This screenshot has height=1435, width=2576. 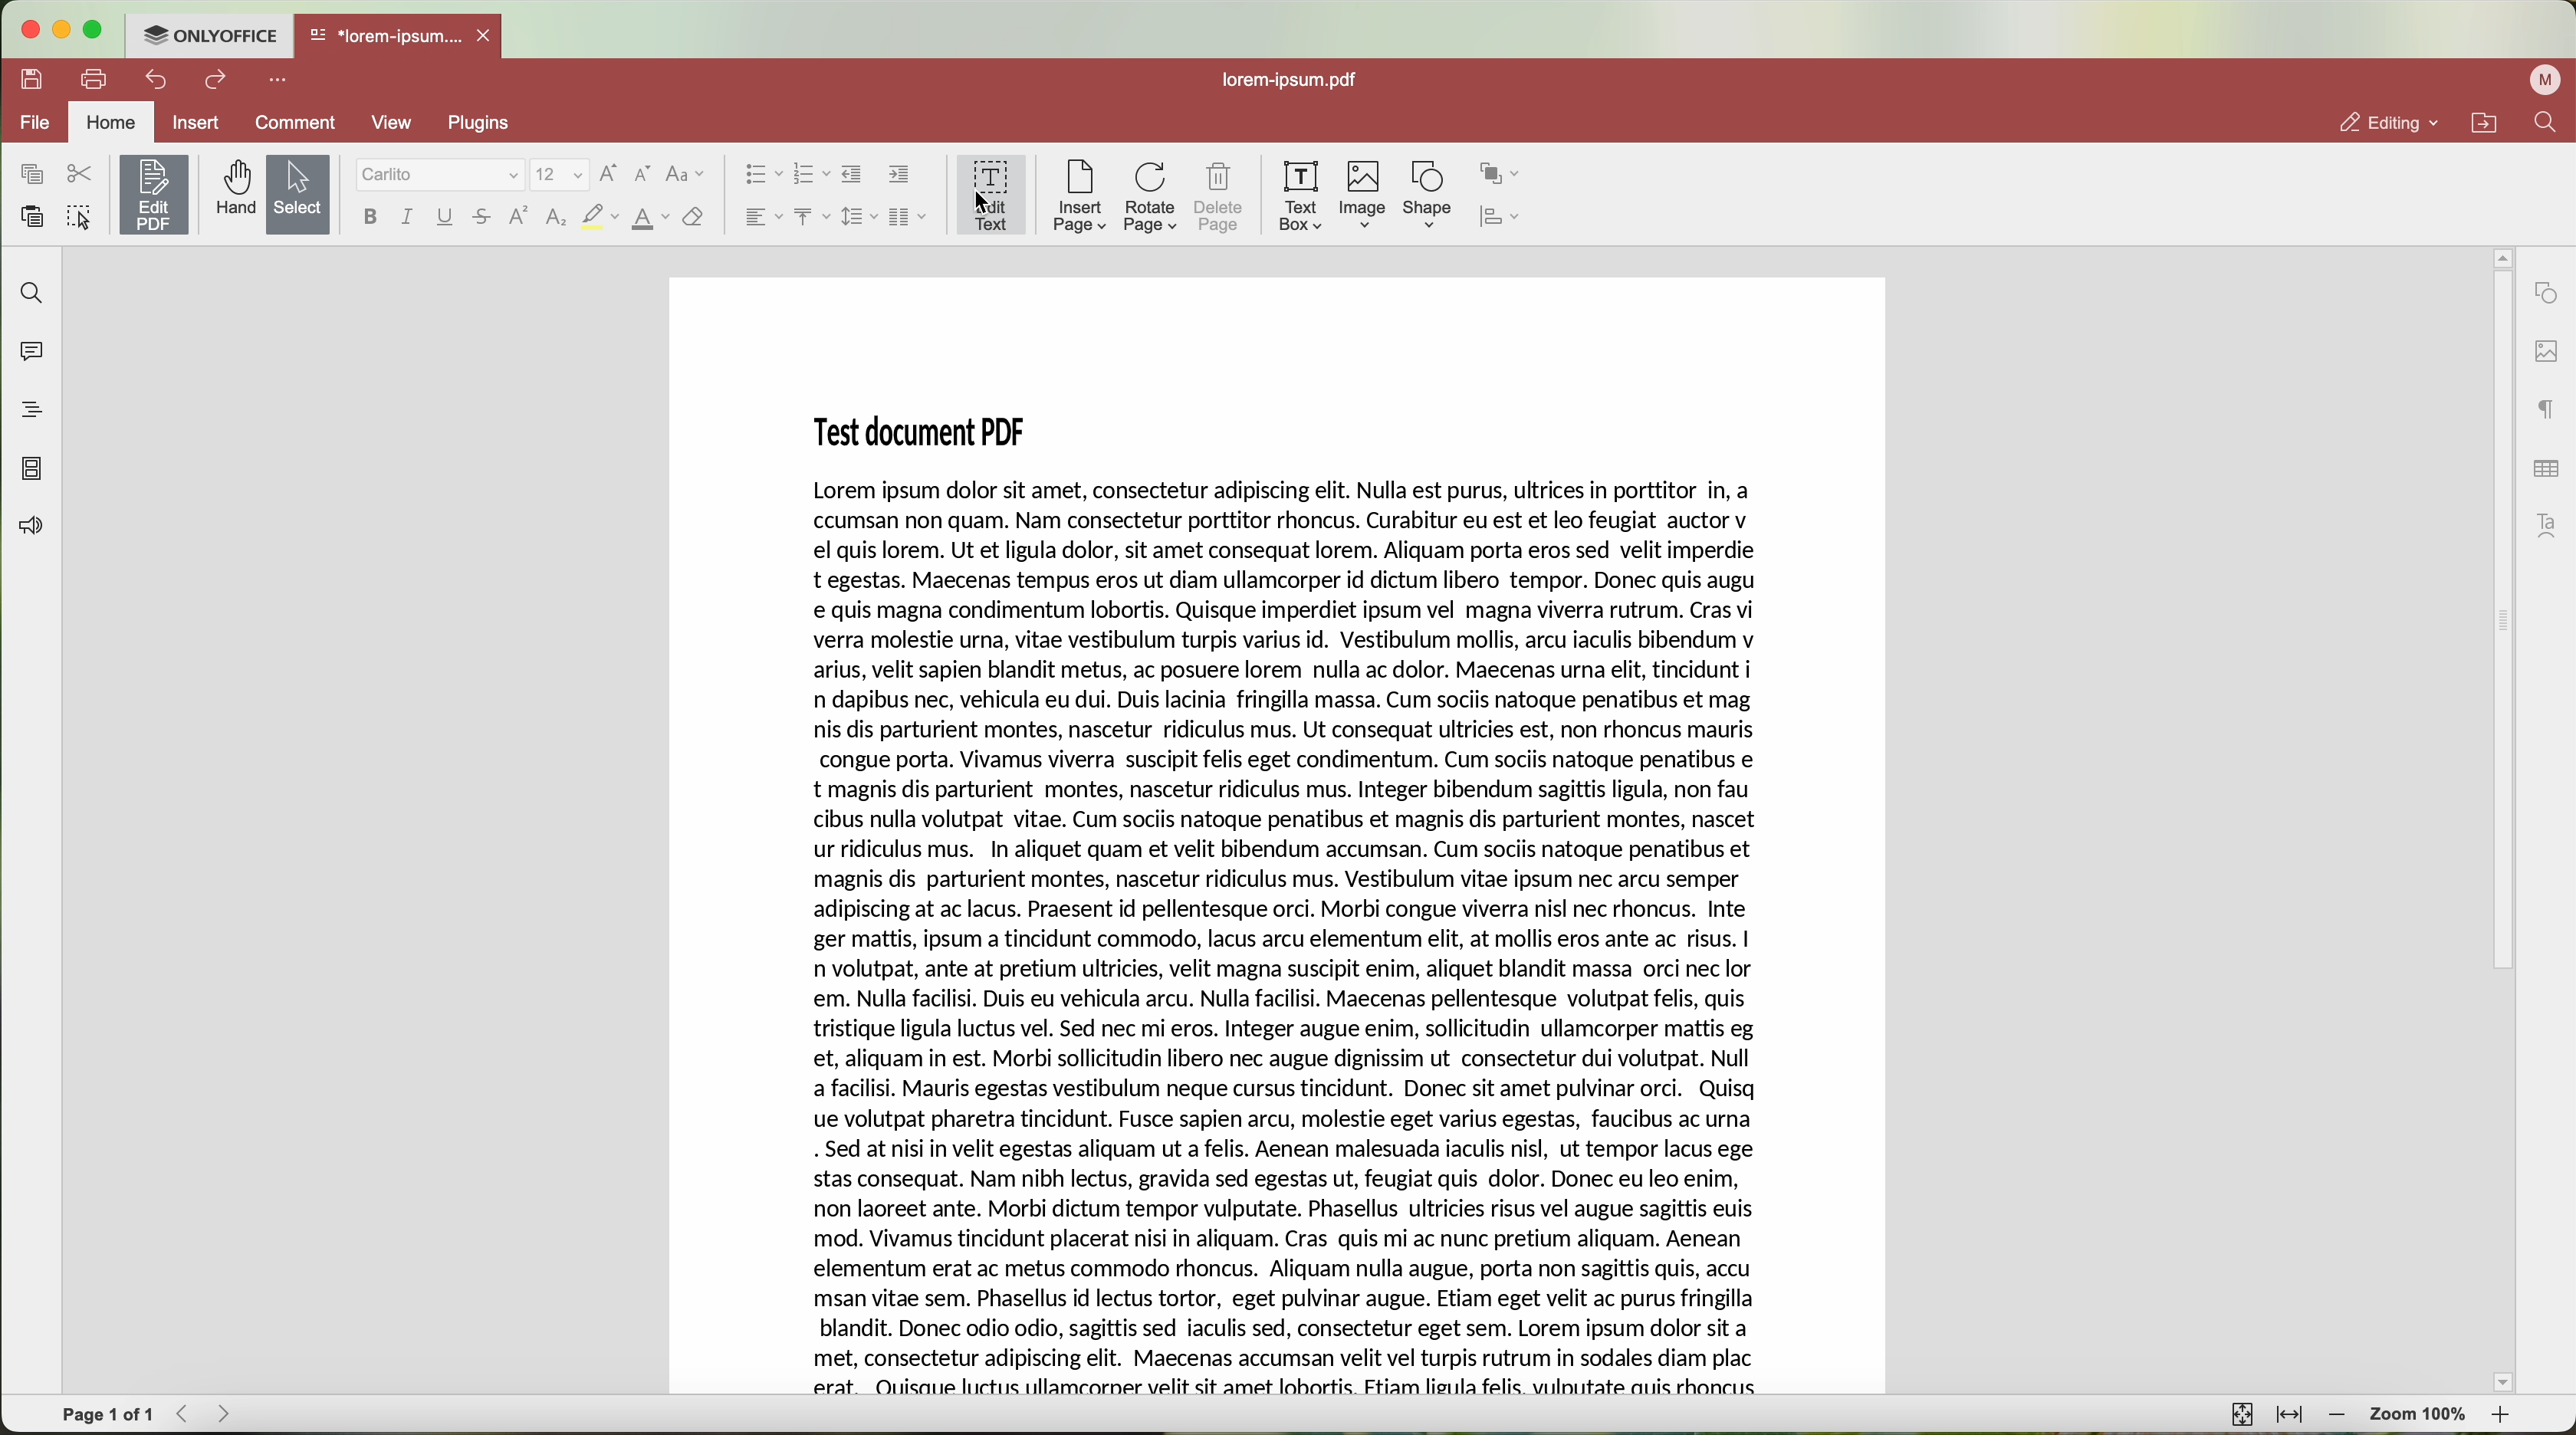 What do you see at coordinates (651, 219) in the screenshot?
I see `font color` at bounding box center [651, 219].